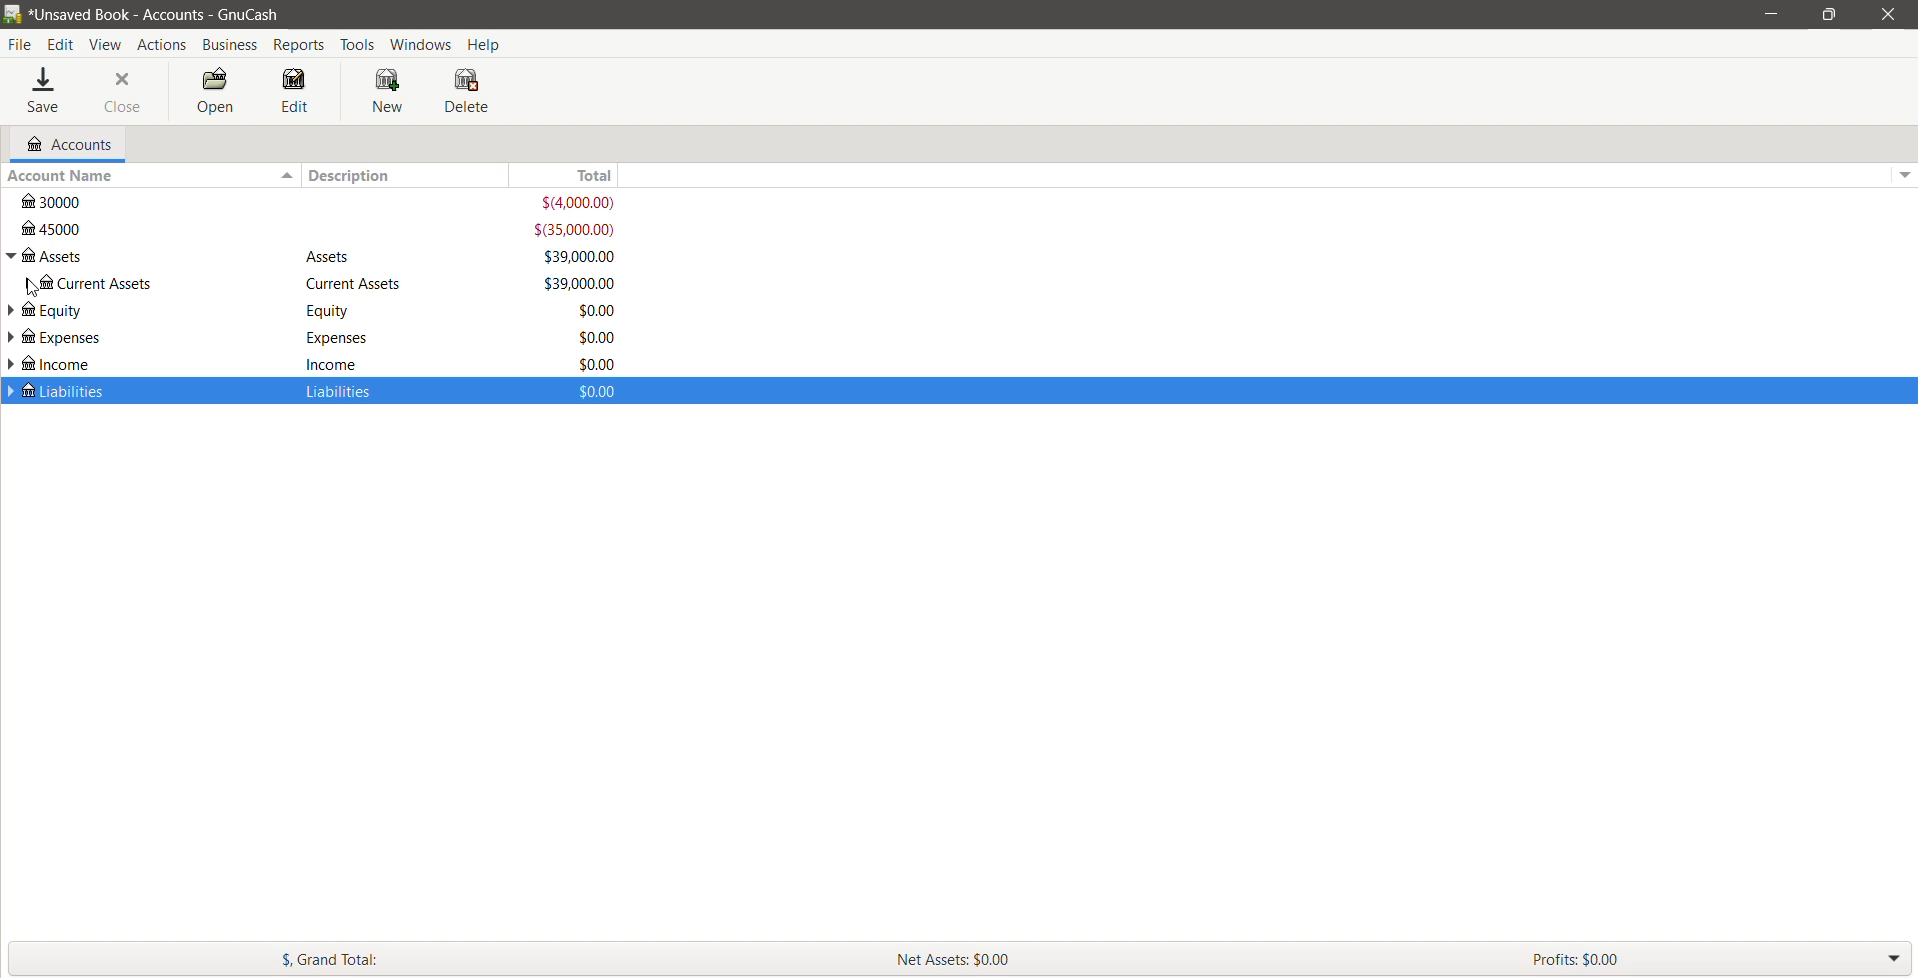 The height and width of the screenshot is (978, 1918). What do you see at coordinates (1201, 174) in the screenshot?
I see `Total` at bounding box center [1201, 174].